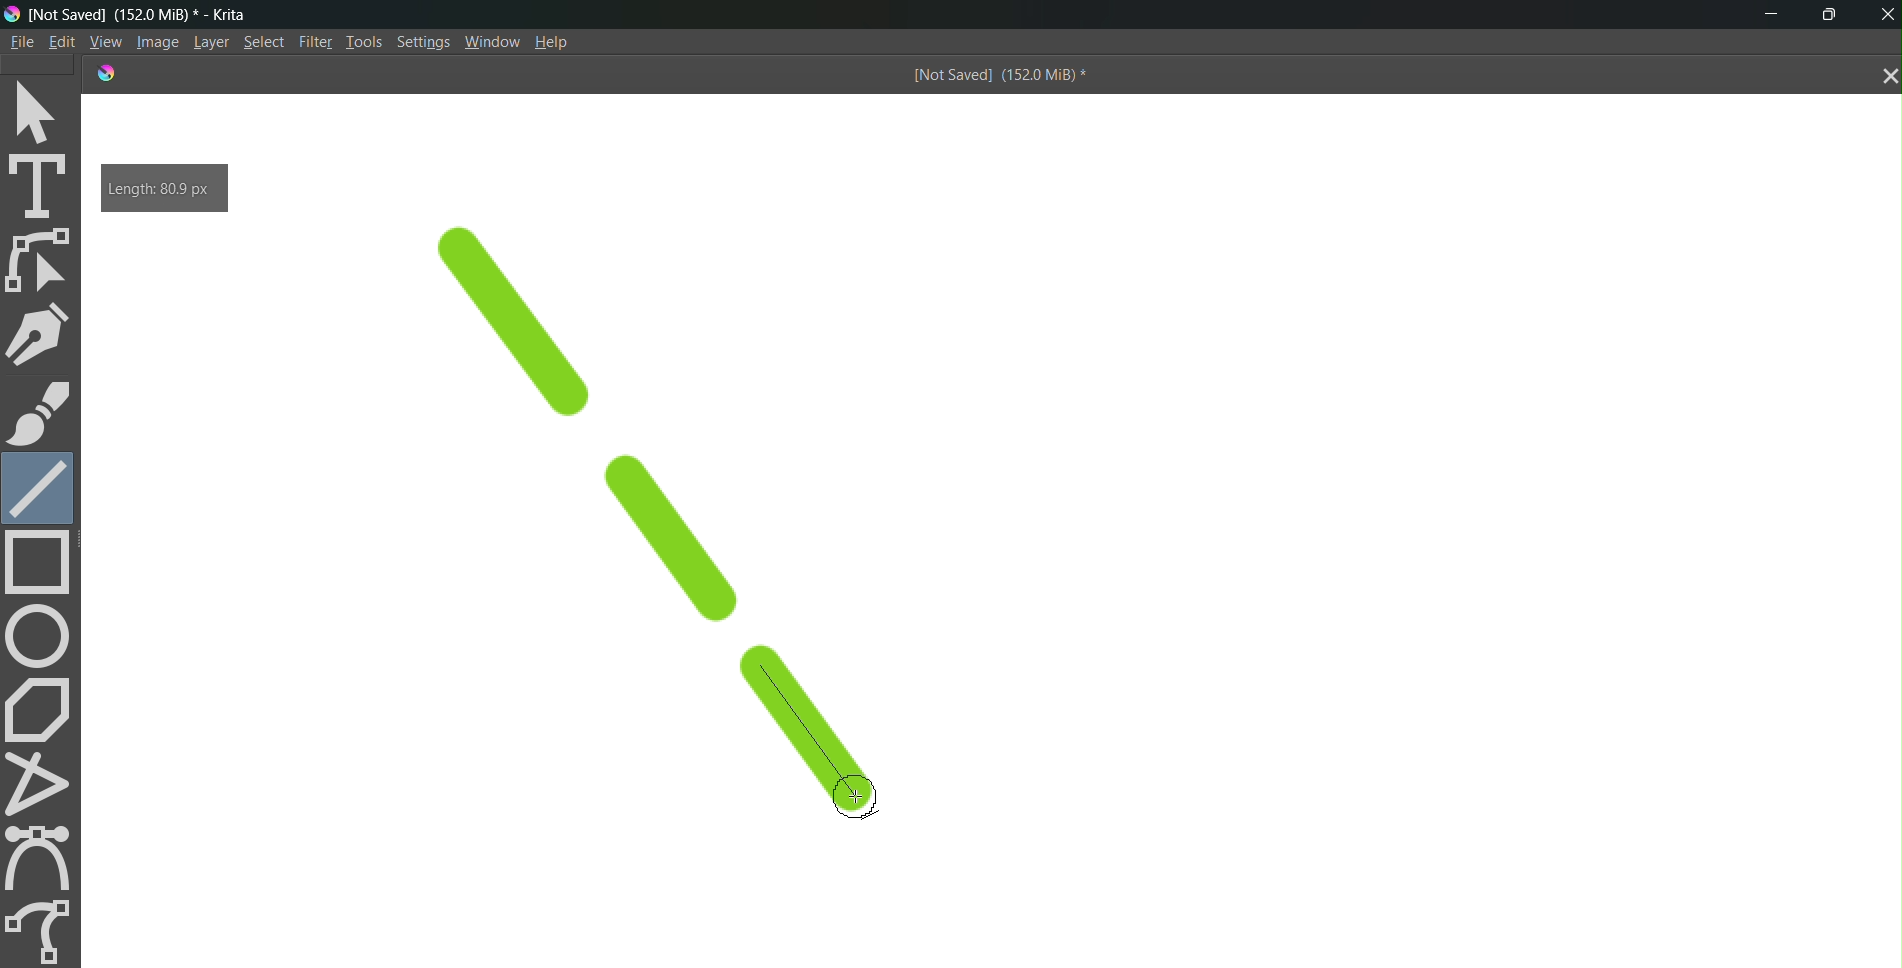 The width and height of the screenshot is (1902, 968). I want to click on polyline, so click(44, 783).